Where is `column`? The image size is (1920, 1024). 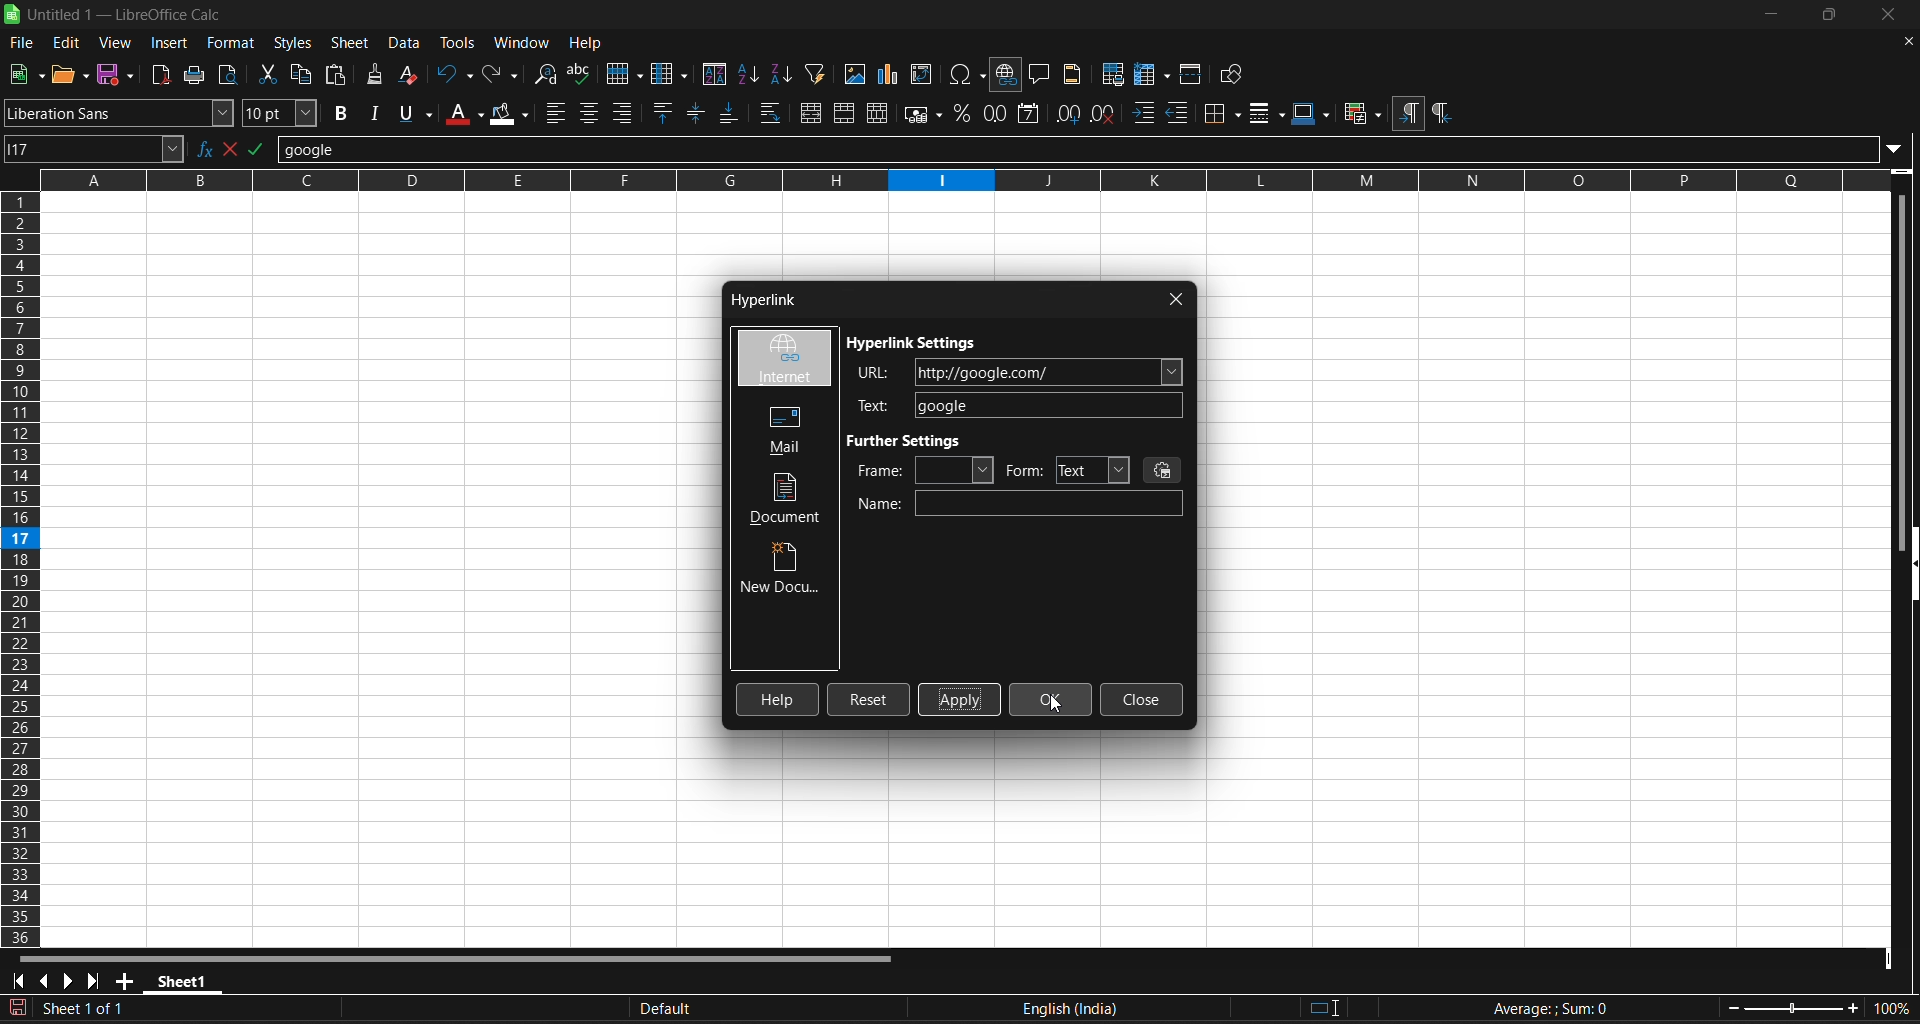
column is located at coordinates (672, 72).